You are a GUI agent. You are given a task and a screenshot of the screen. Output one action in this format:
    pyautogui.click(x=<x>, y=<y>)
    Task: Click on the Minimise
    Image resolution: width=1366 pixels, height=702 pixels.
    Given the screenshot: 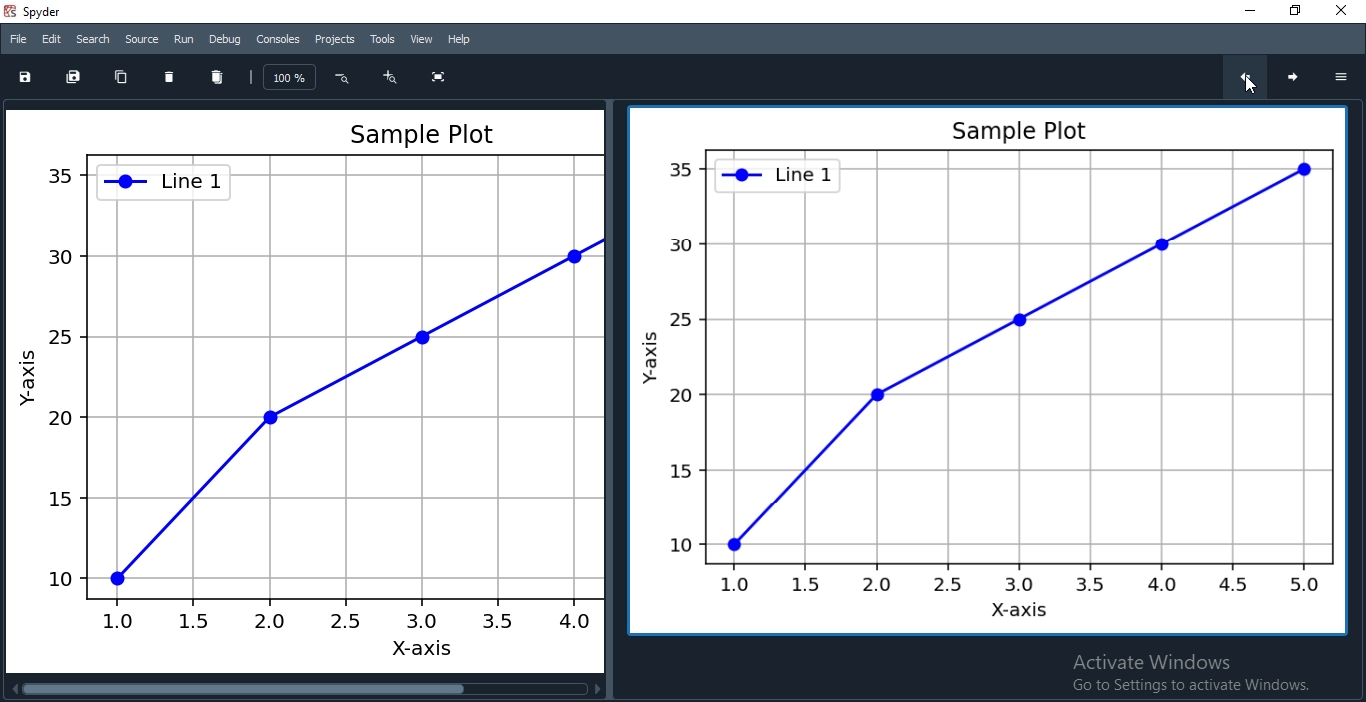 What is the action you would take?
    pyautogui.click(x=1239, y=11)
    